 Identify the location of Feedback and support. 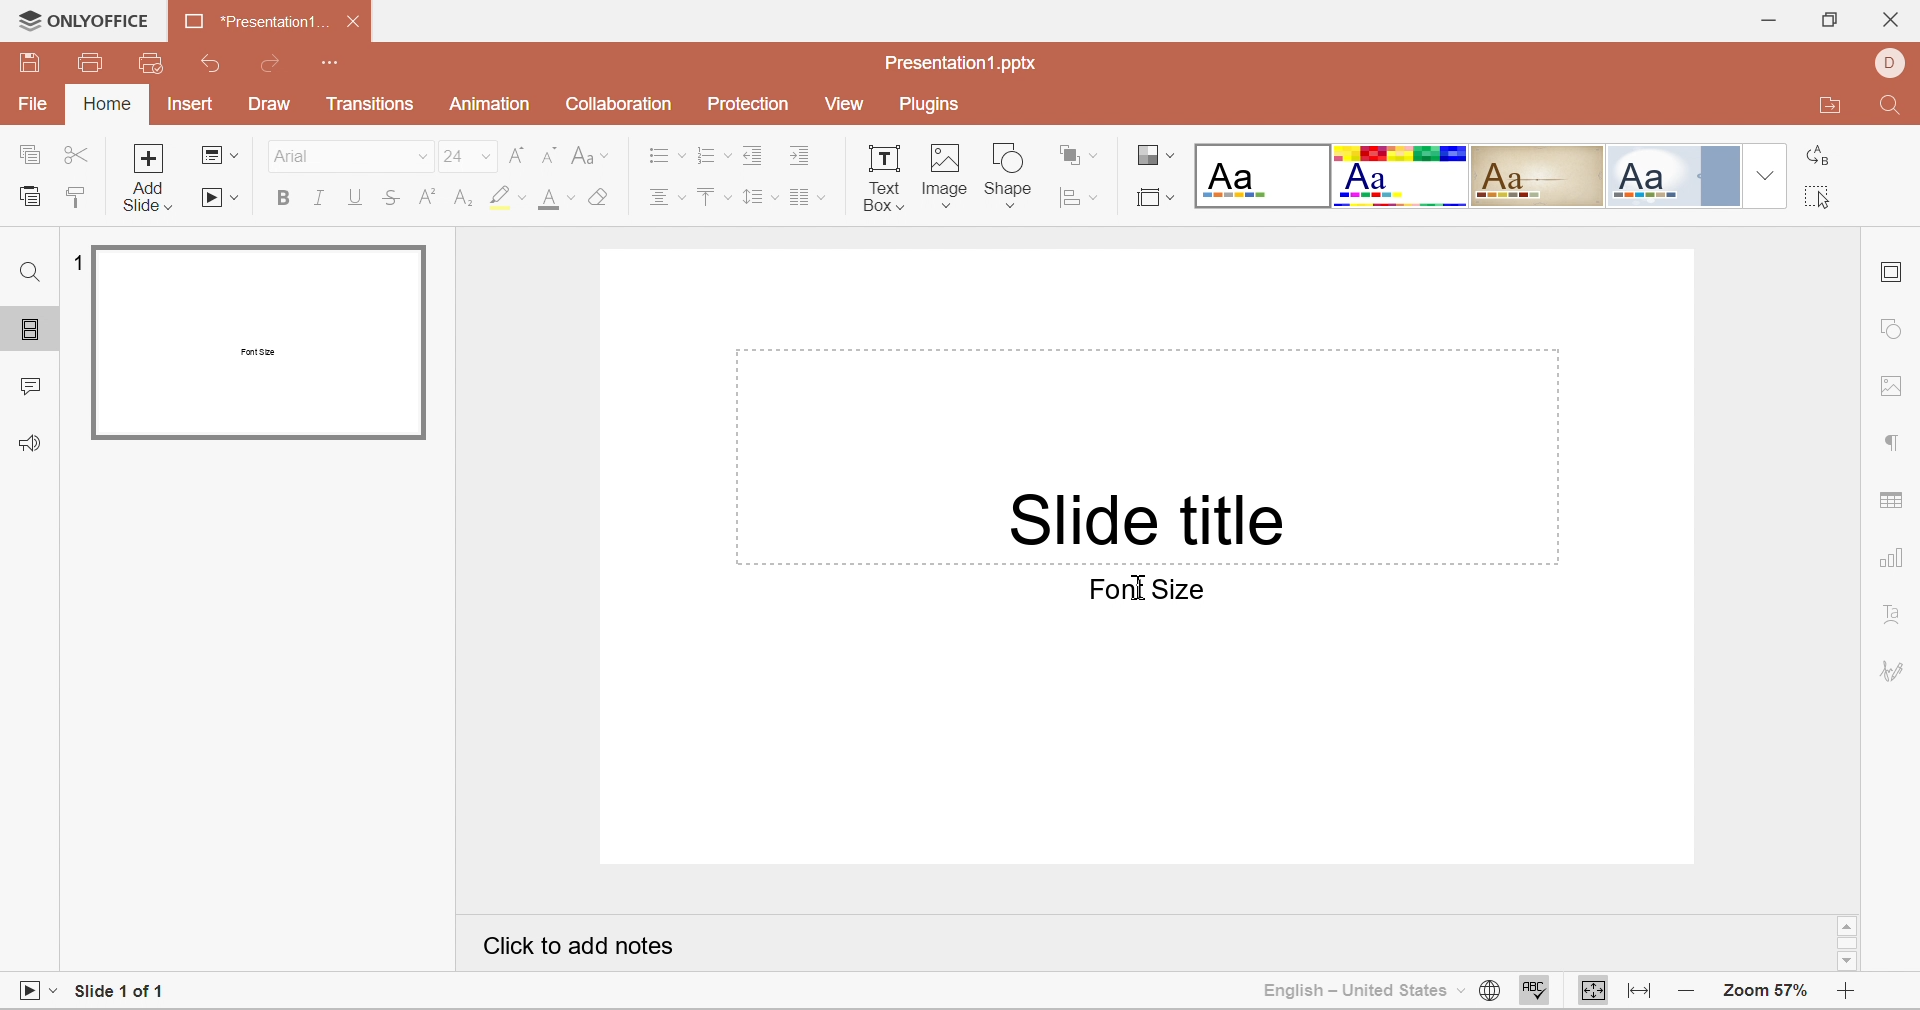
(34, 444).